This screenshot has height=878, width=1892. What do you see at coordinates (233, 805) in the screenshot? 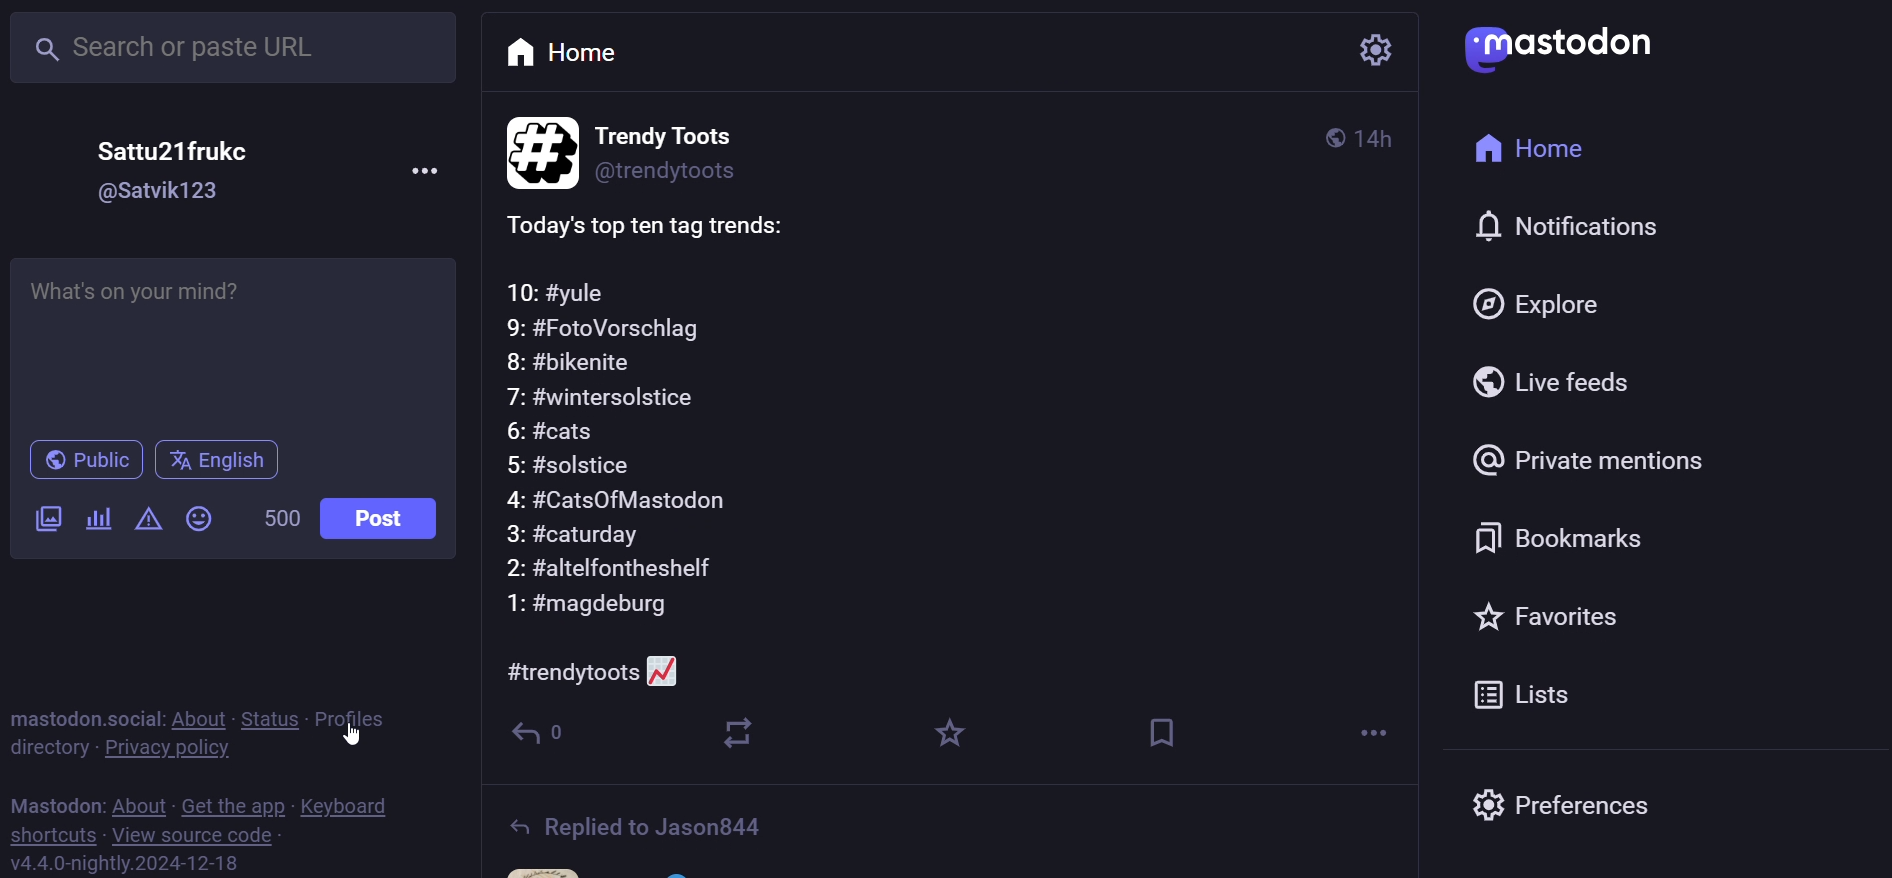
I see `get the app` at bounding box center [233, 805].